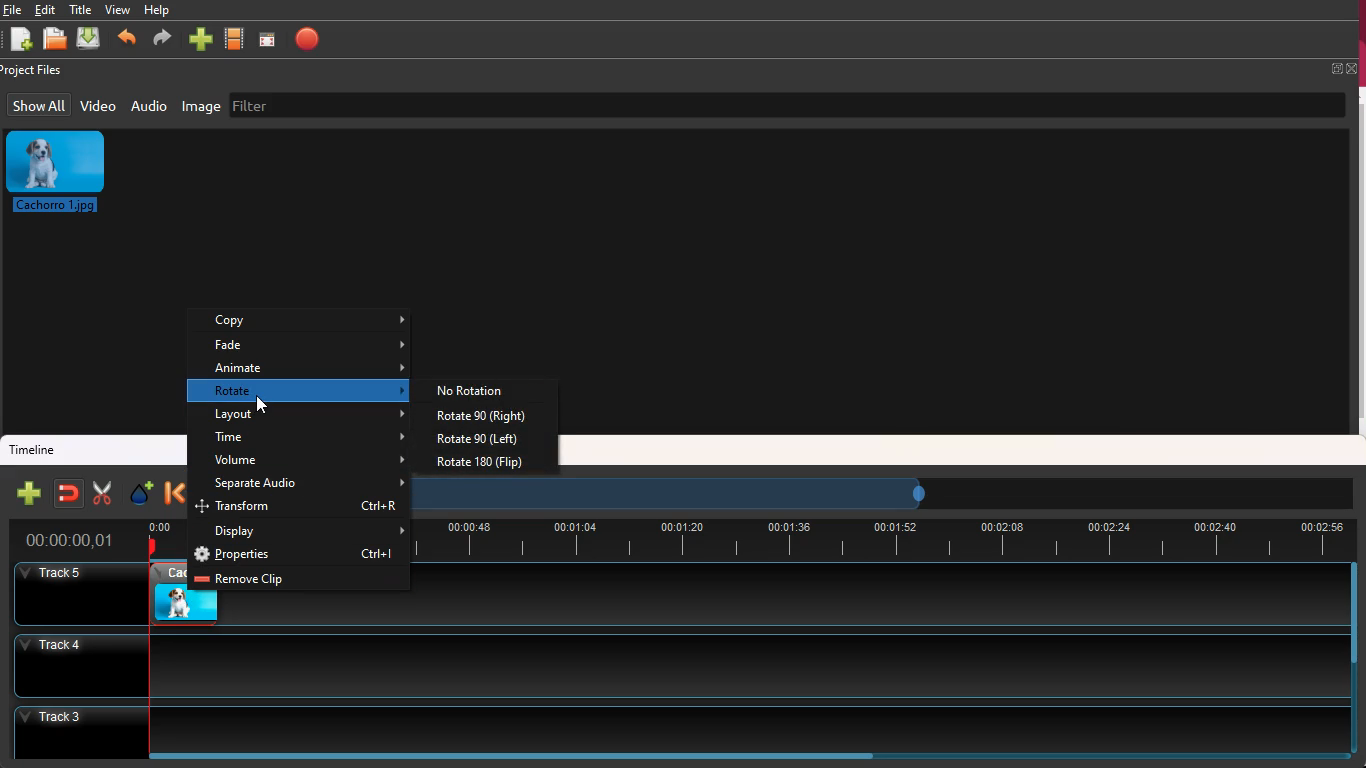 The image size is (1366, 768). Describe the element at coordinates (81, 9) in the screenshot. I see `title` at that location.